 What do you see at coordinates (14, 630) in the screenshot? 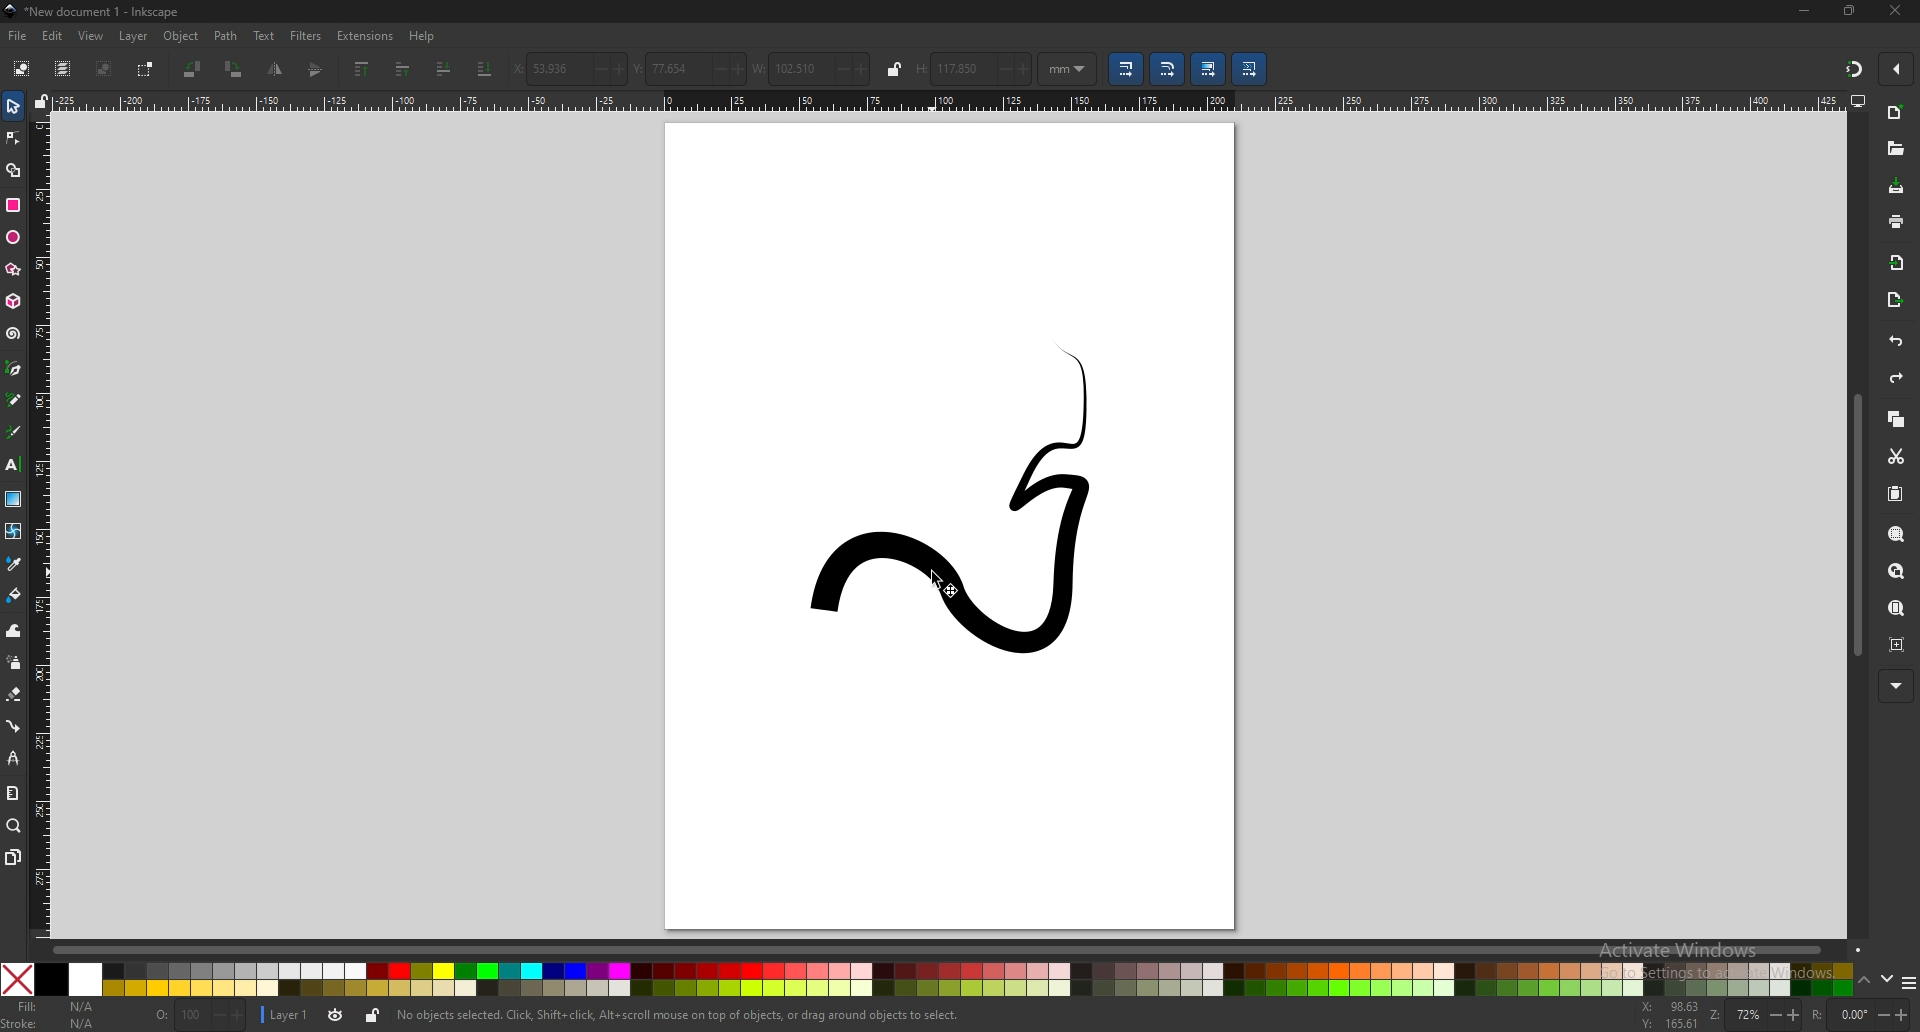
I see `tweak` at bounding box center [14, 630].